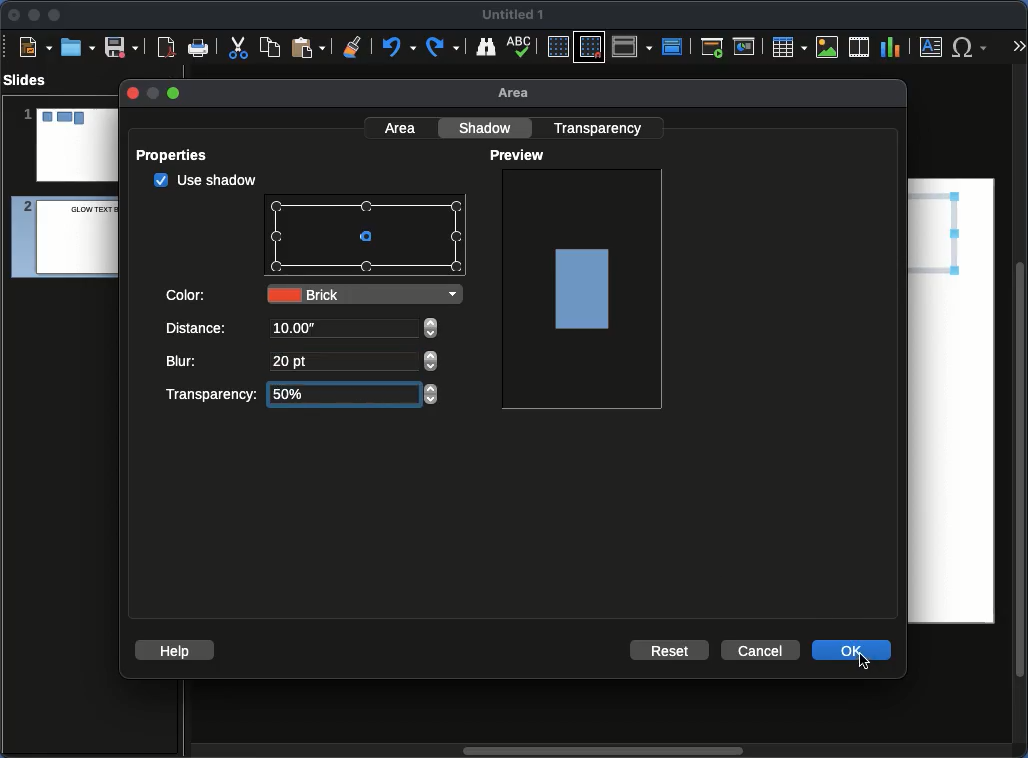 The height and width of the screenshot is (758, 1028). I want to click on Master slide, so click(675, 46).